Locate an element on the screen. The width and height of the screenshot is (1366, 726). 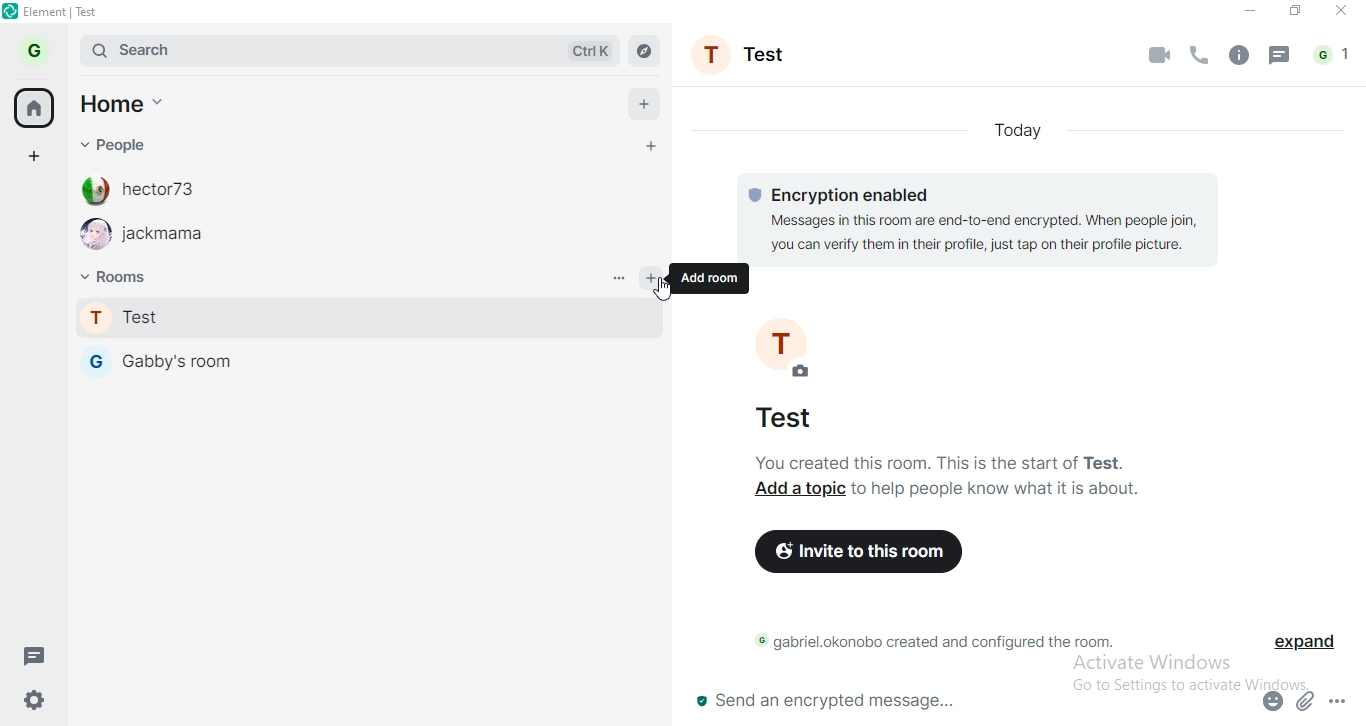
message is located at coordinates (34, 659).